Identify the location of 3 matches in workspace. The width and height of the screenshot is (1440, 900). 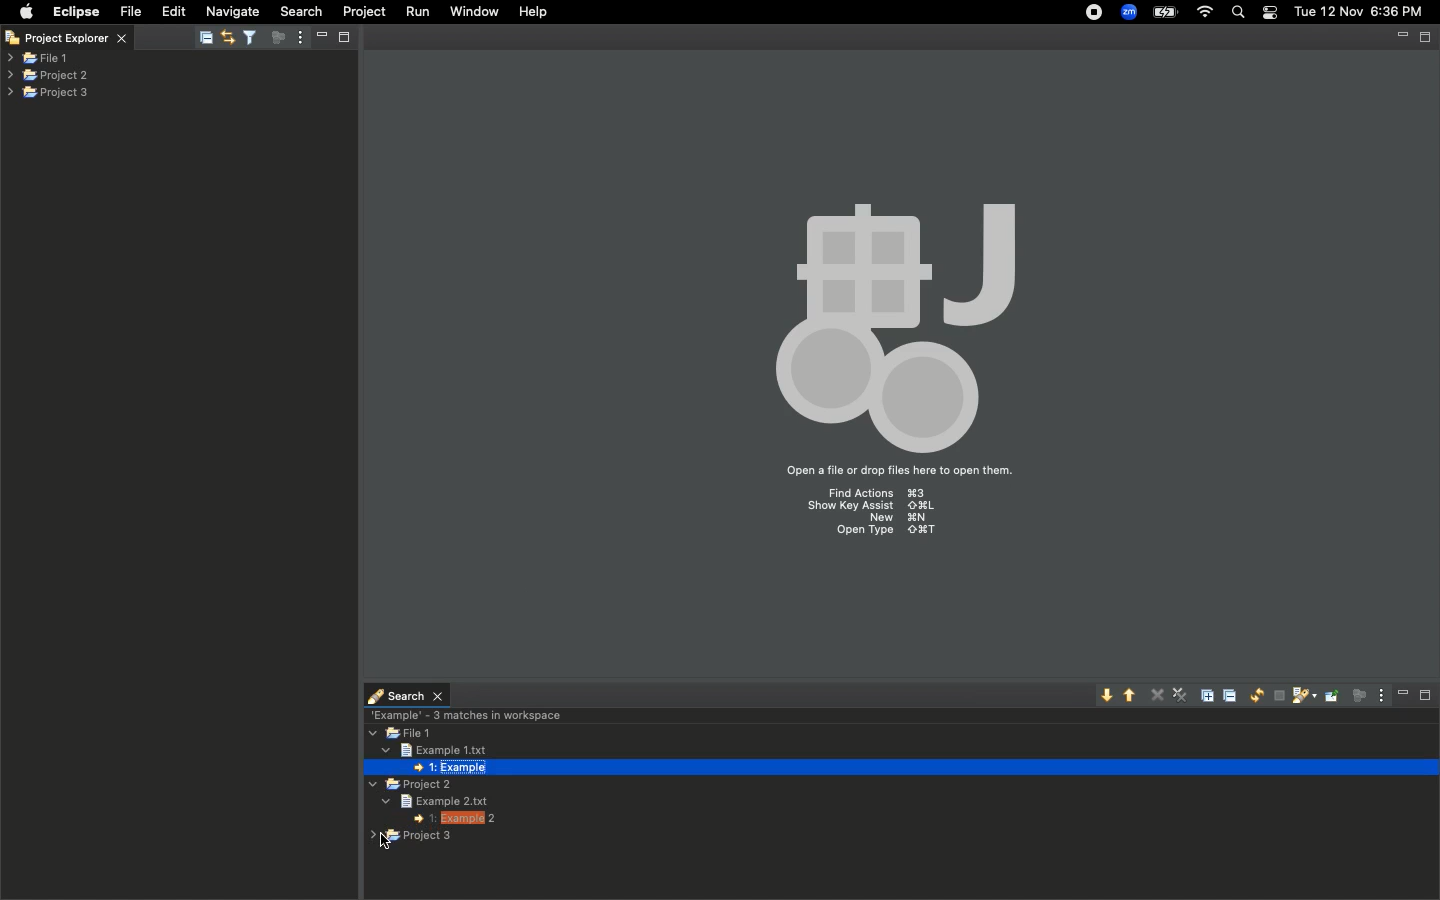
(465, 714).